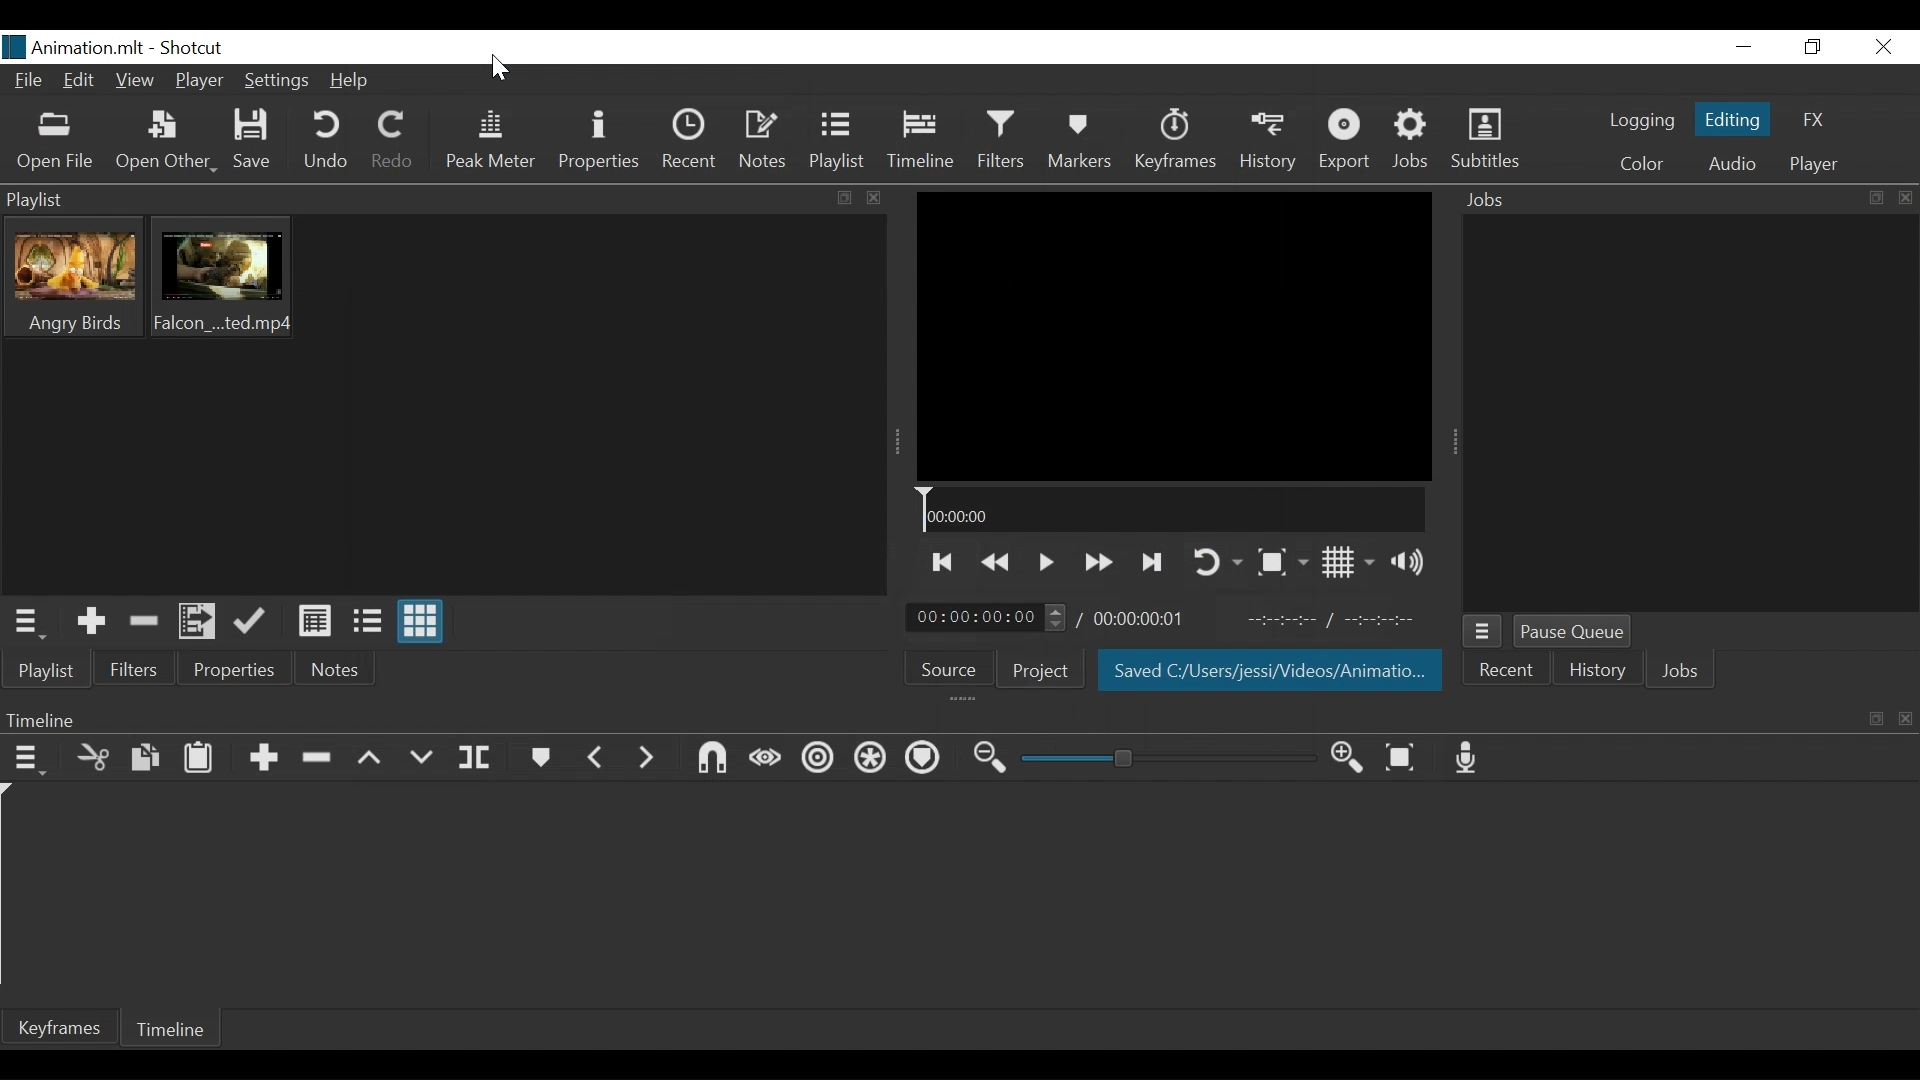  I want to click on Markers, so click(542, 758).